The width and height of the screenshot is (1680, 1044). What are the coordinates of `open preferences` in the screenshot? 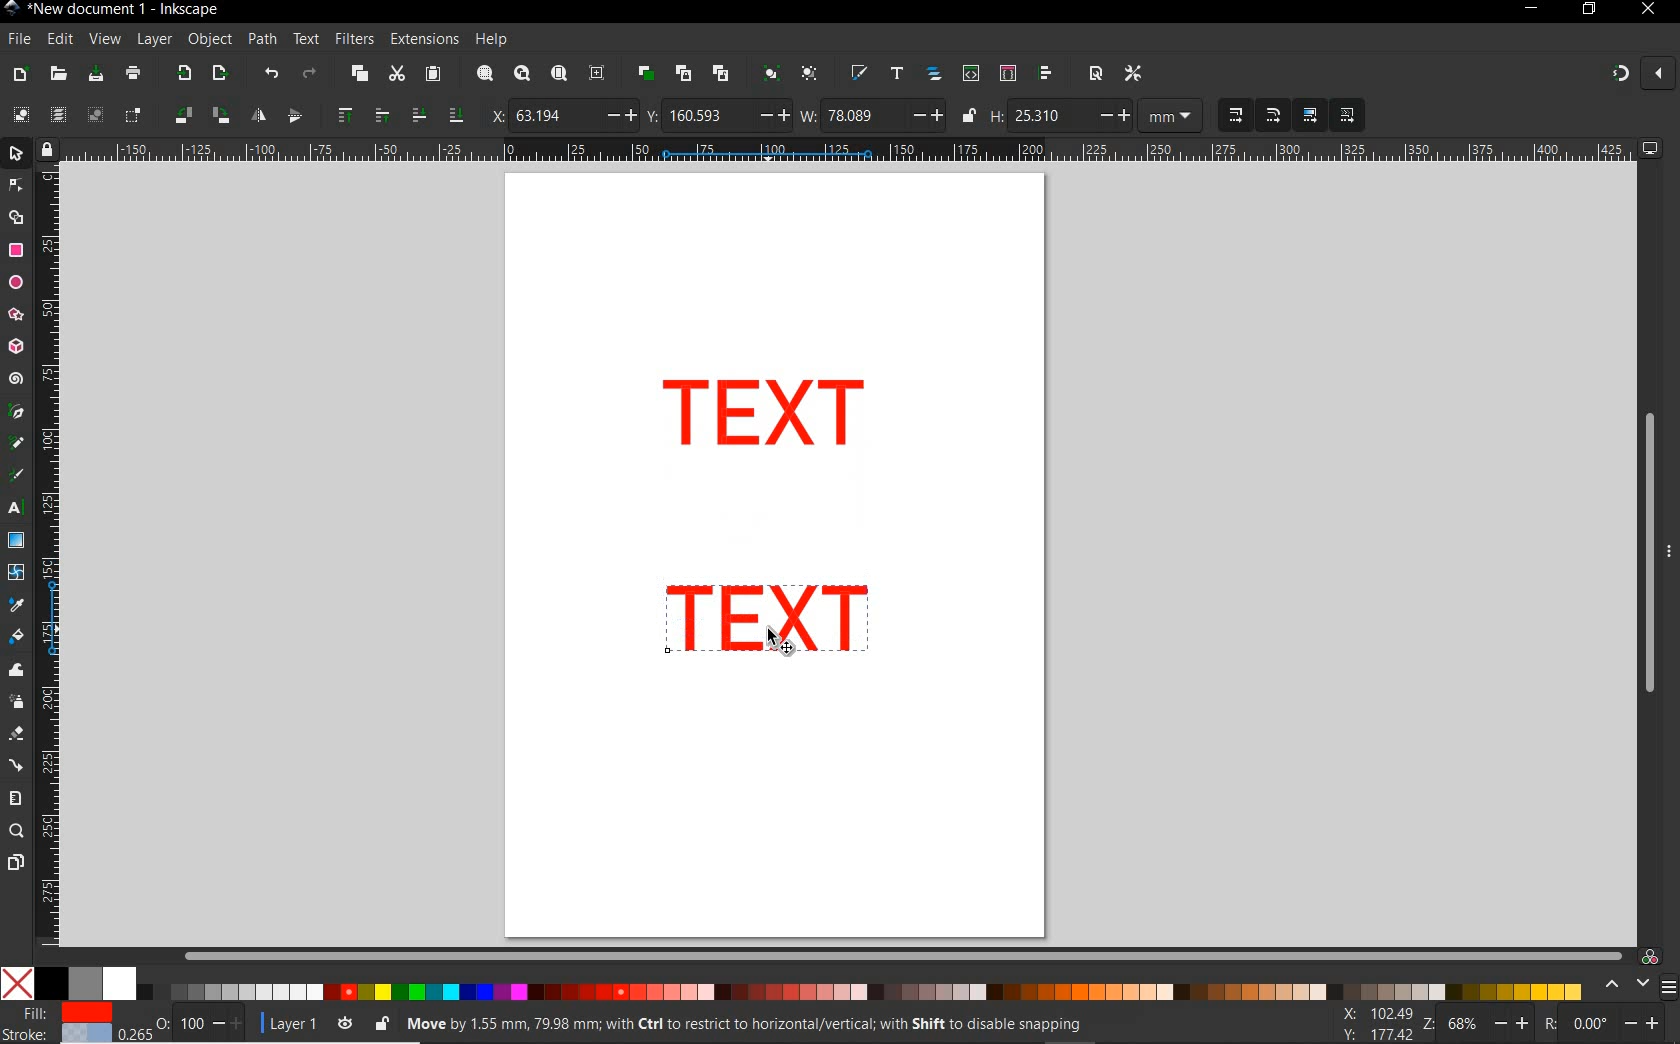 It's located at (1134, 72).